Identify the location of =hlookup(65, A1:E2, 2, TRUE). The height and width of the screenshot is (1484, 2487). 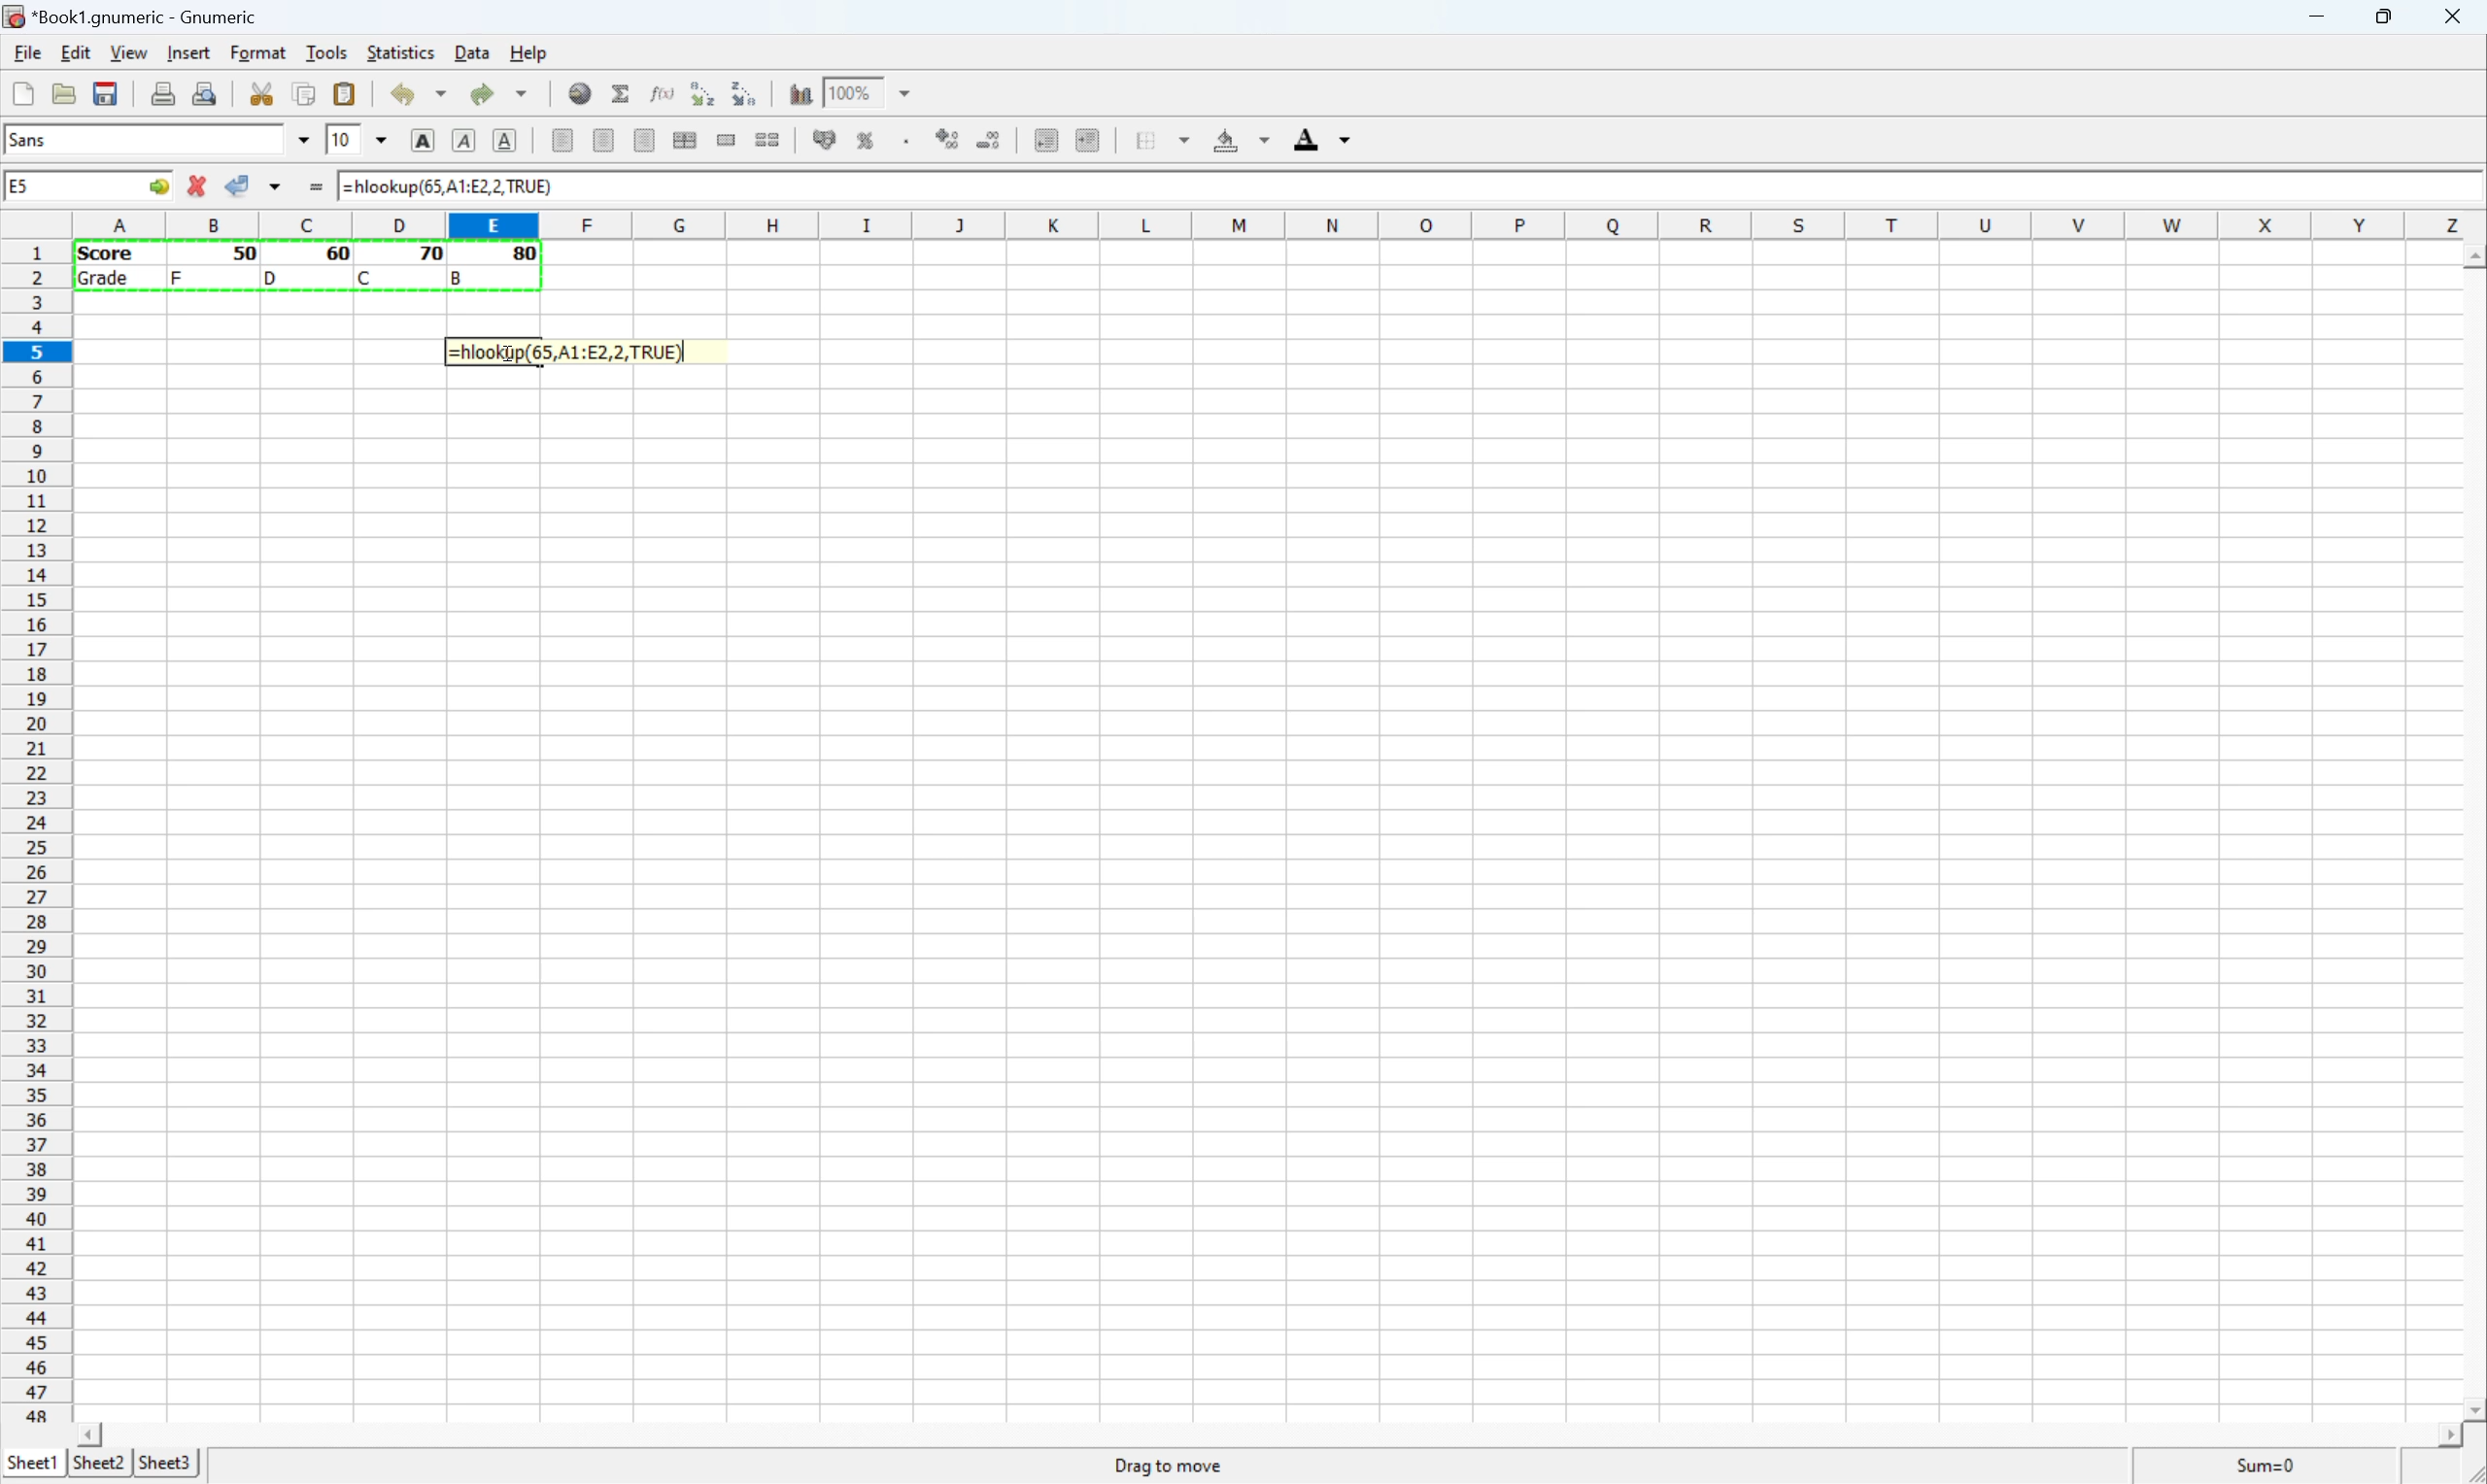
(456, 183).